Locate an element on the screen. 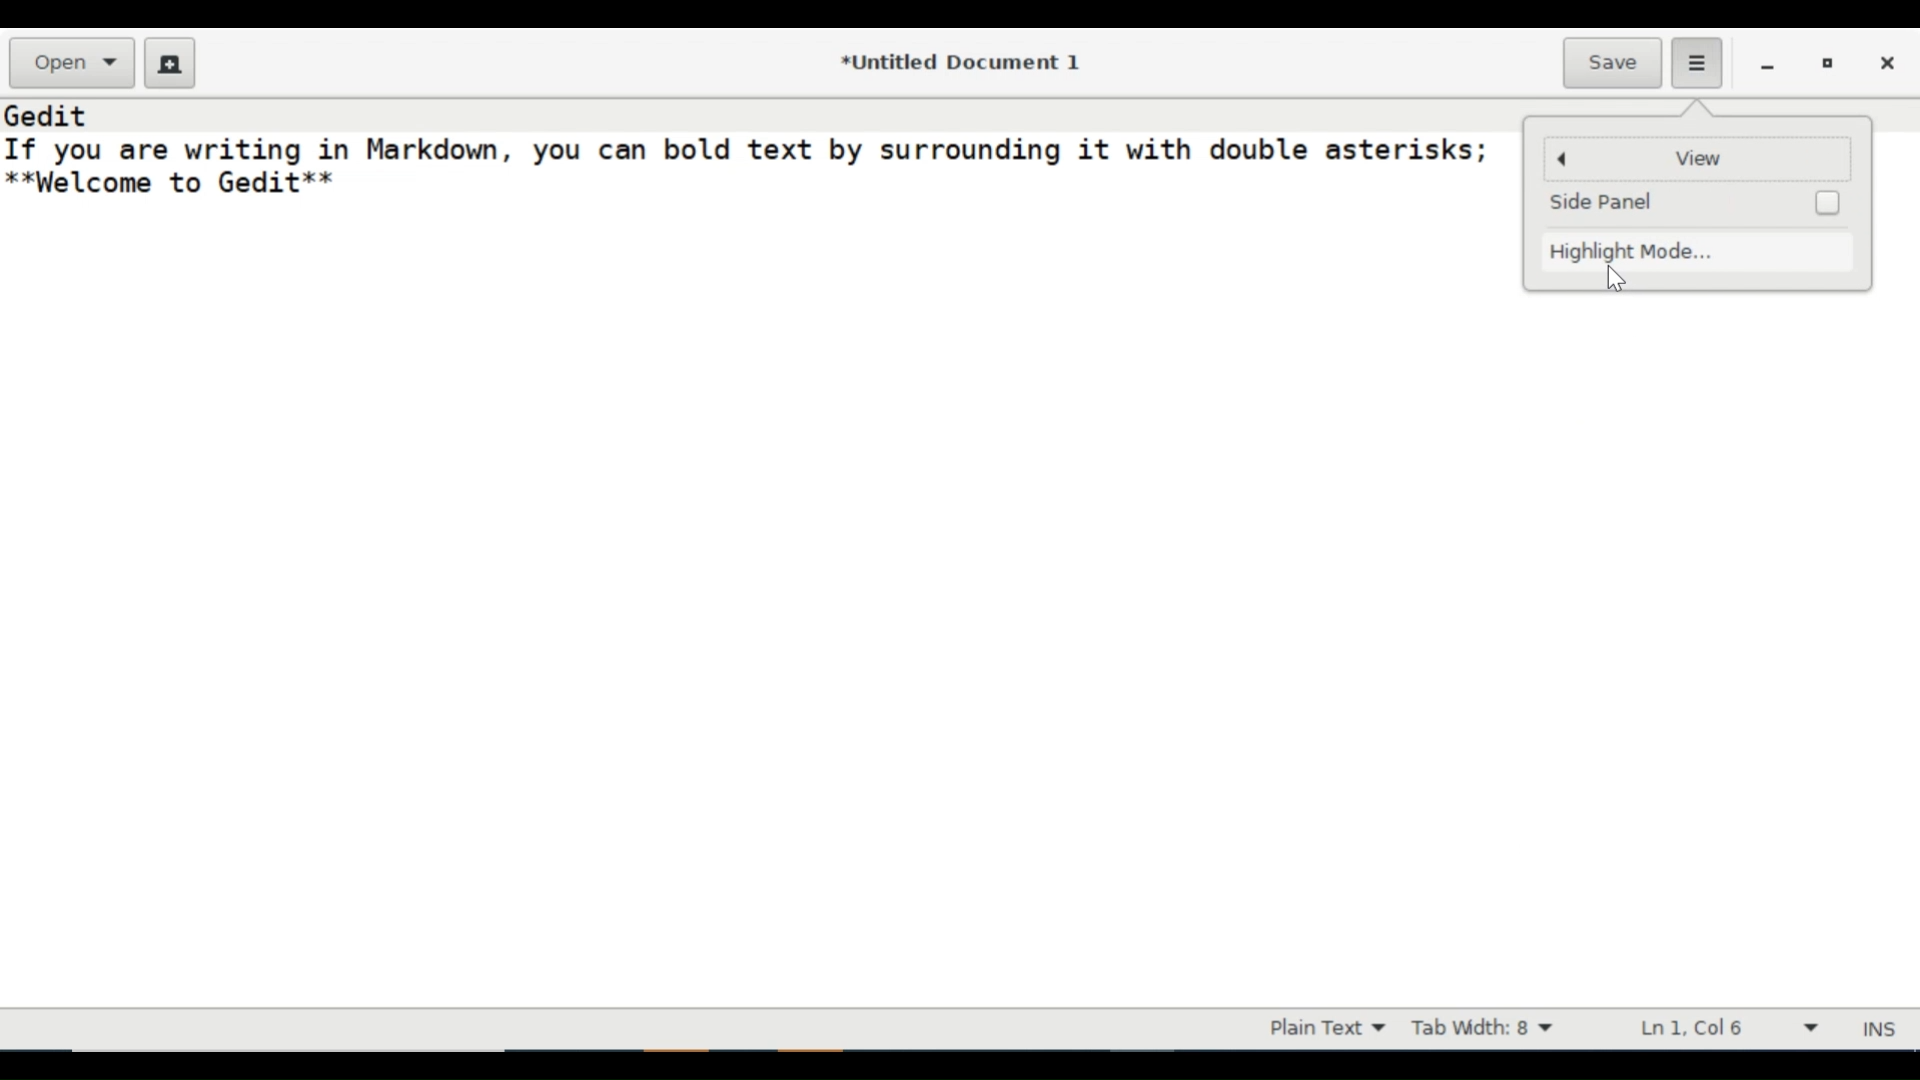 The width and height of the screenshot is (1920, 1080). If you are writing in Markdown, you can bold text by surrounding it with double asterisks; is located at coordinates (746, 149).